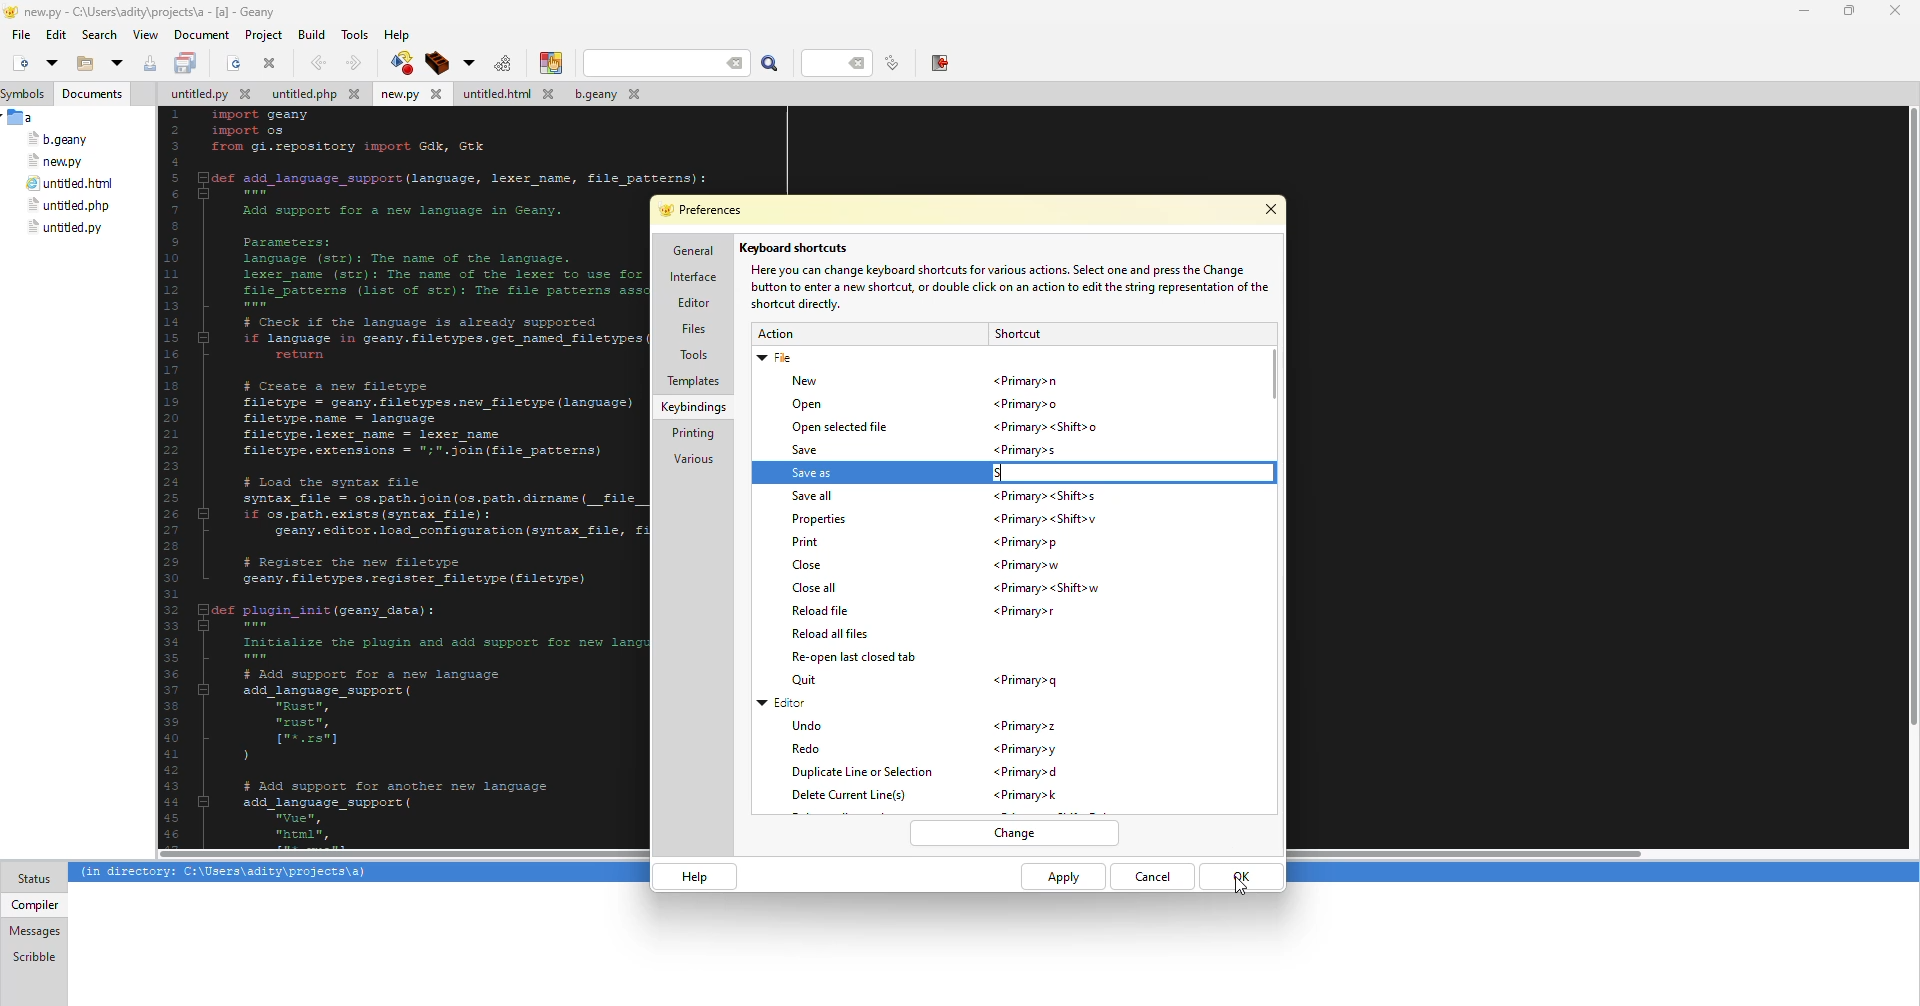 This screenshot has width=1920, height=1006. Describe the element at coordinates (939, 62) in the screenshot. I see `exit` at that location.